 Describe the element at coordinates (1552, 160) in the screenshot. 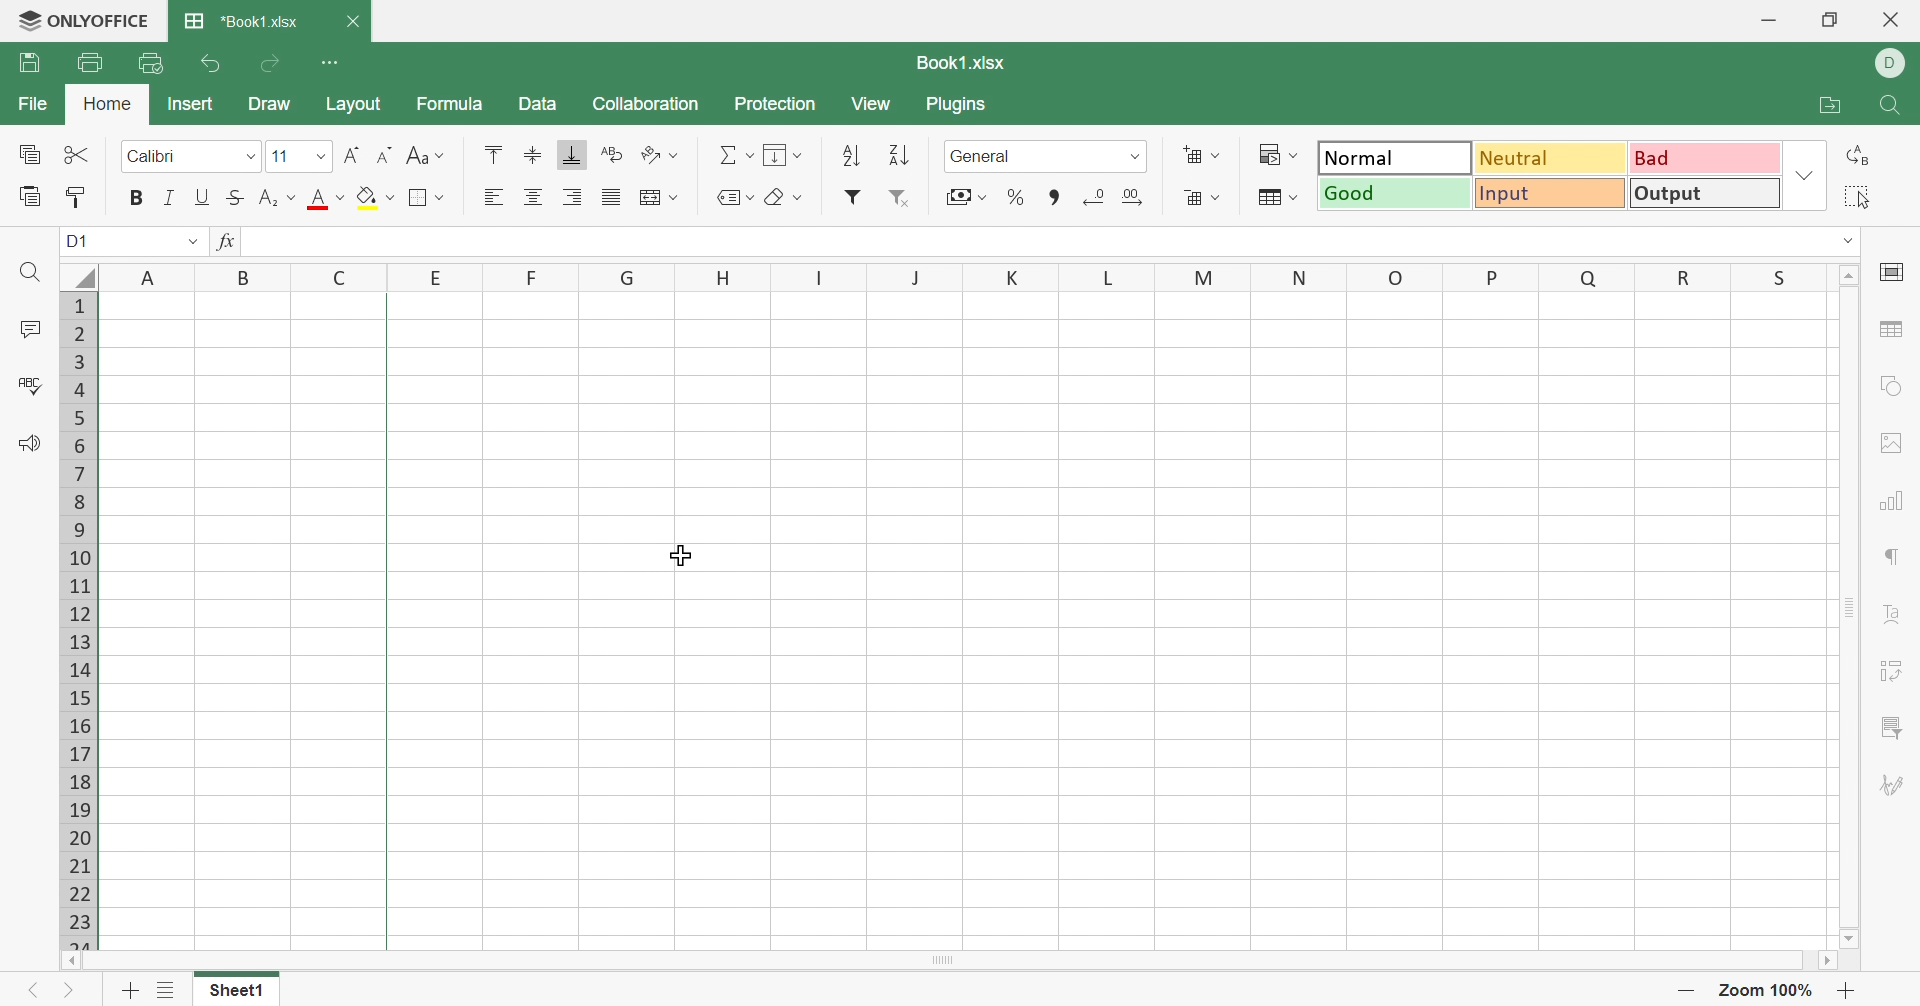

I see `Neutral` at that location.